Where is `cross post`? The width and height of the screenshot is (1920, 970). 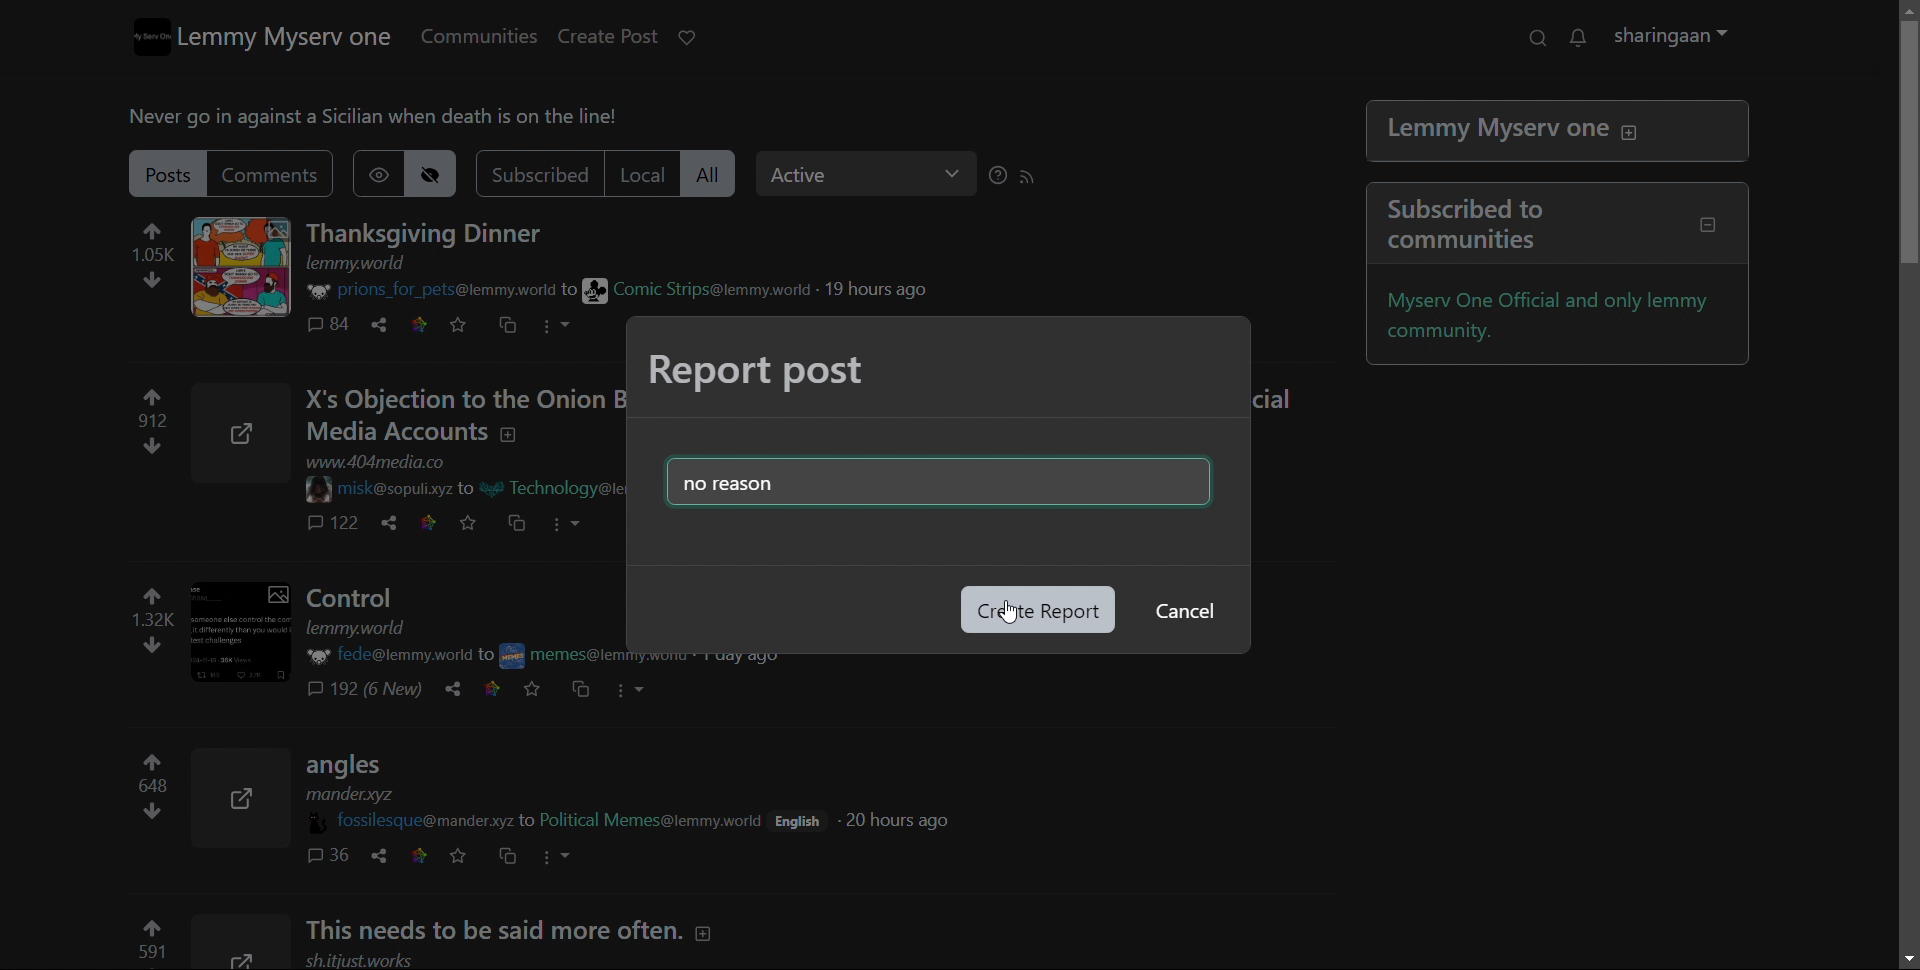
cross post is located at coordinates (519, 858).